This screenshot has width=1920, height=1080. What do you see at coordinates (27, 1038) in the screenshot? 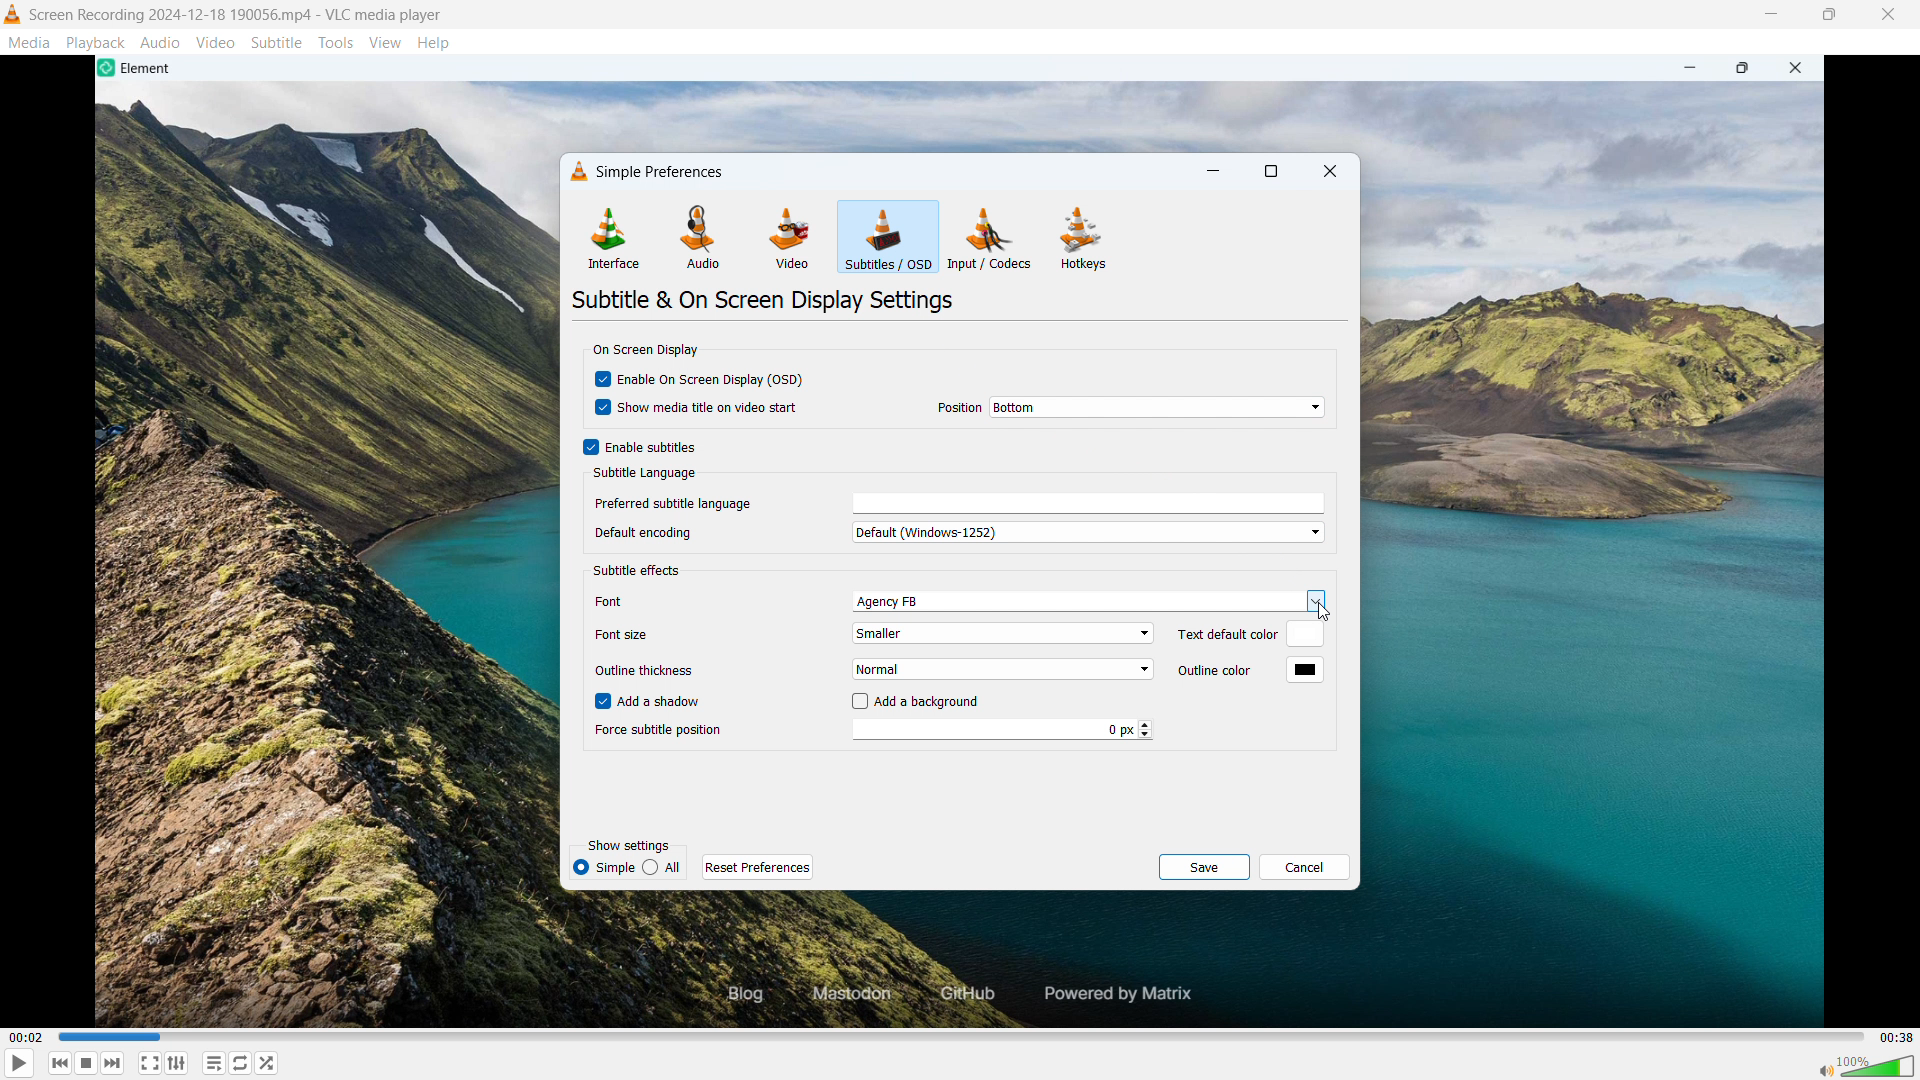
I see `time elapsed` at bounding box center [27, 1038].